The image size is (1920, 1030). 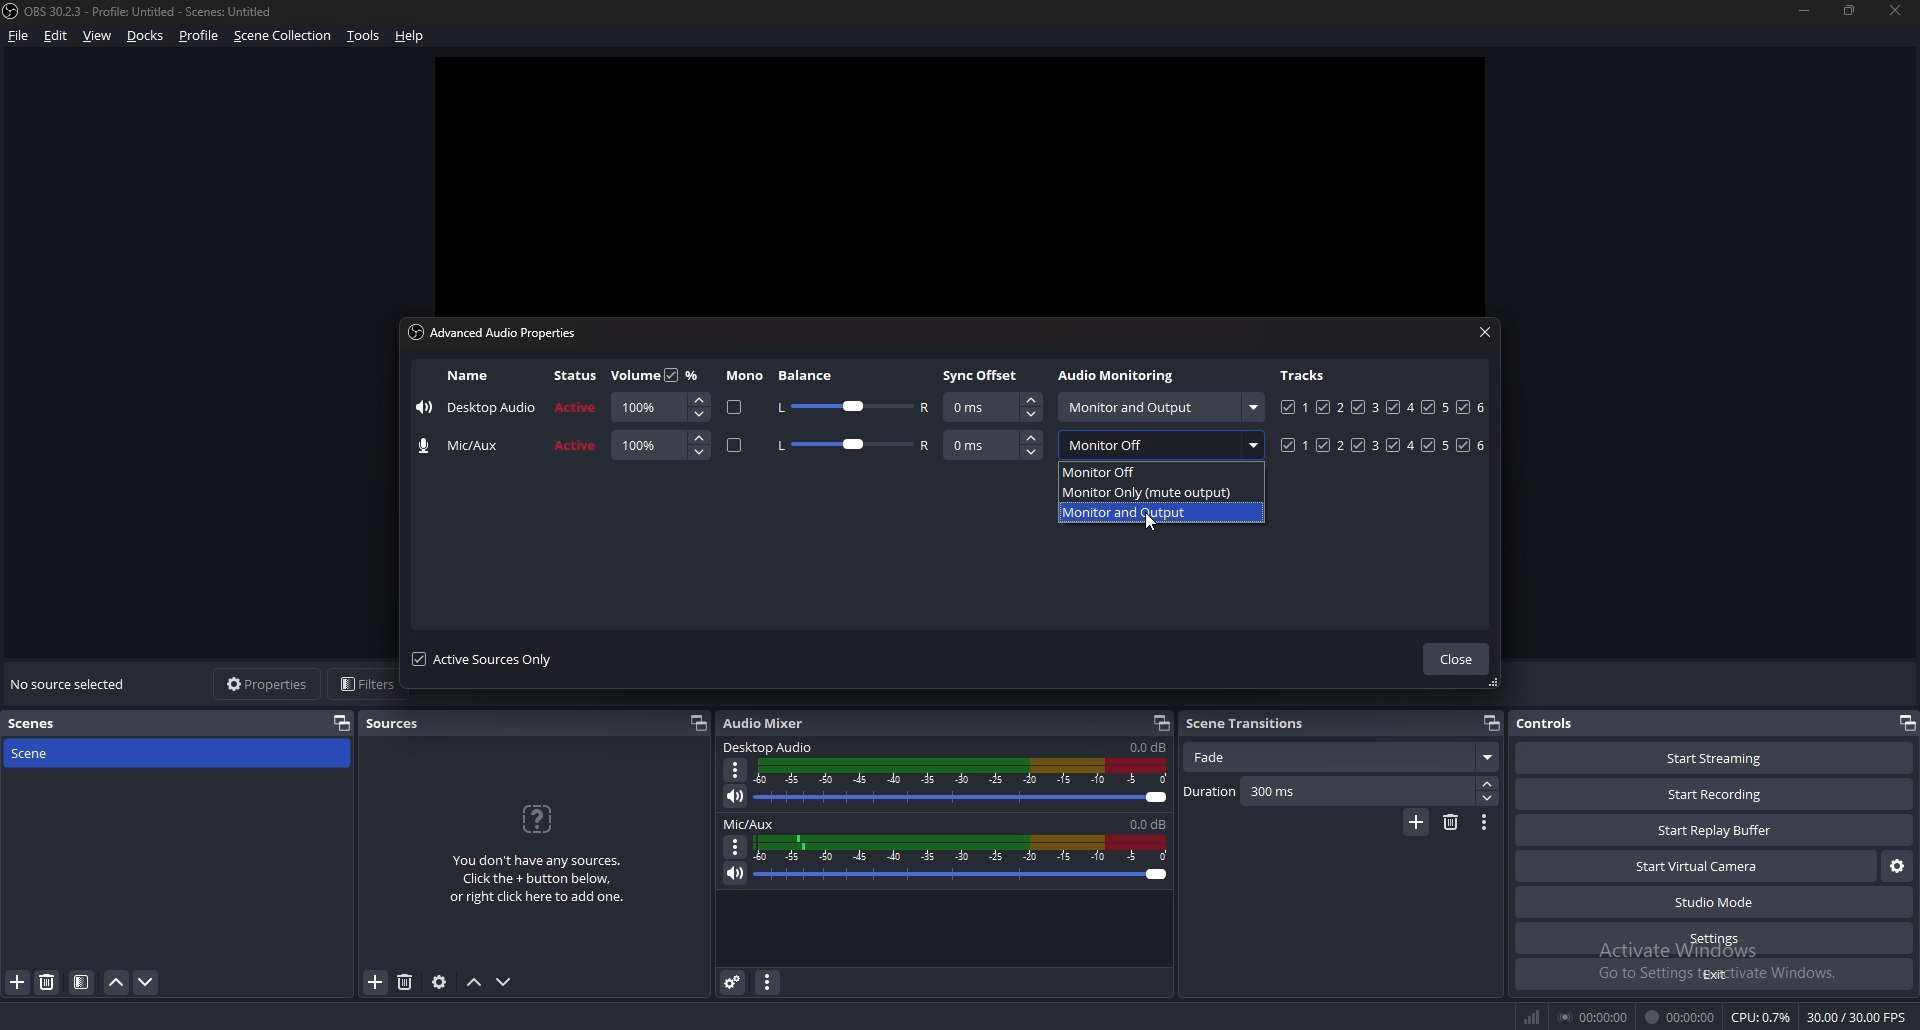 What do you see at coordinates (1713, 903) in the screenshot?
I see `studio mode` at bounding box center [1713, 903].